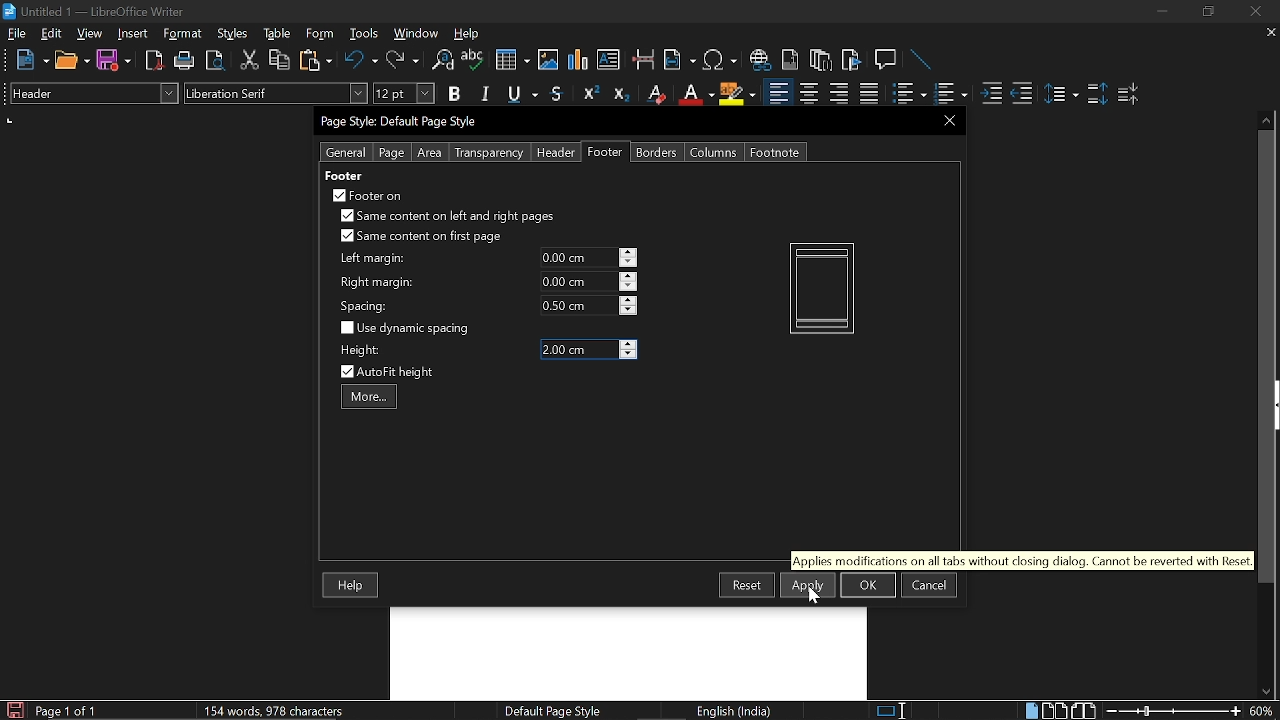 Image resolution: width=1280 pixels, height=720 pixels. What do you see at coordinates (1086, 710) in the screenshot?
I see `Book view` at bounding box center [1086, 710].